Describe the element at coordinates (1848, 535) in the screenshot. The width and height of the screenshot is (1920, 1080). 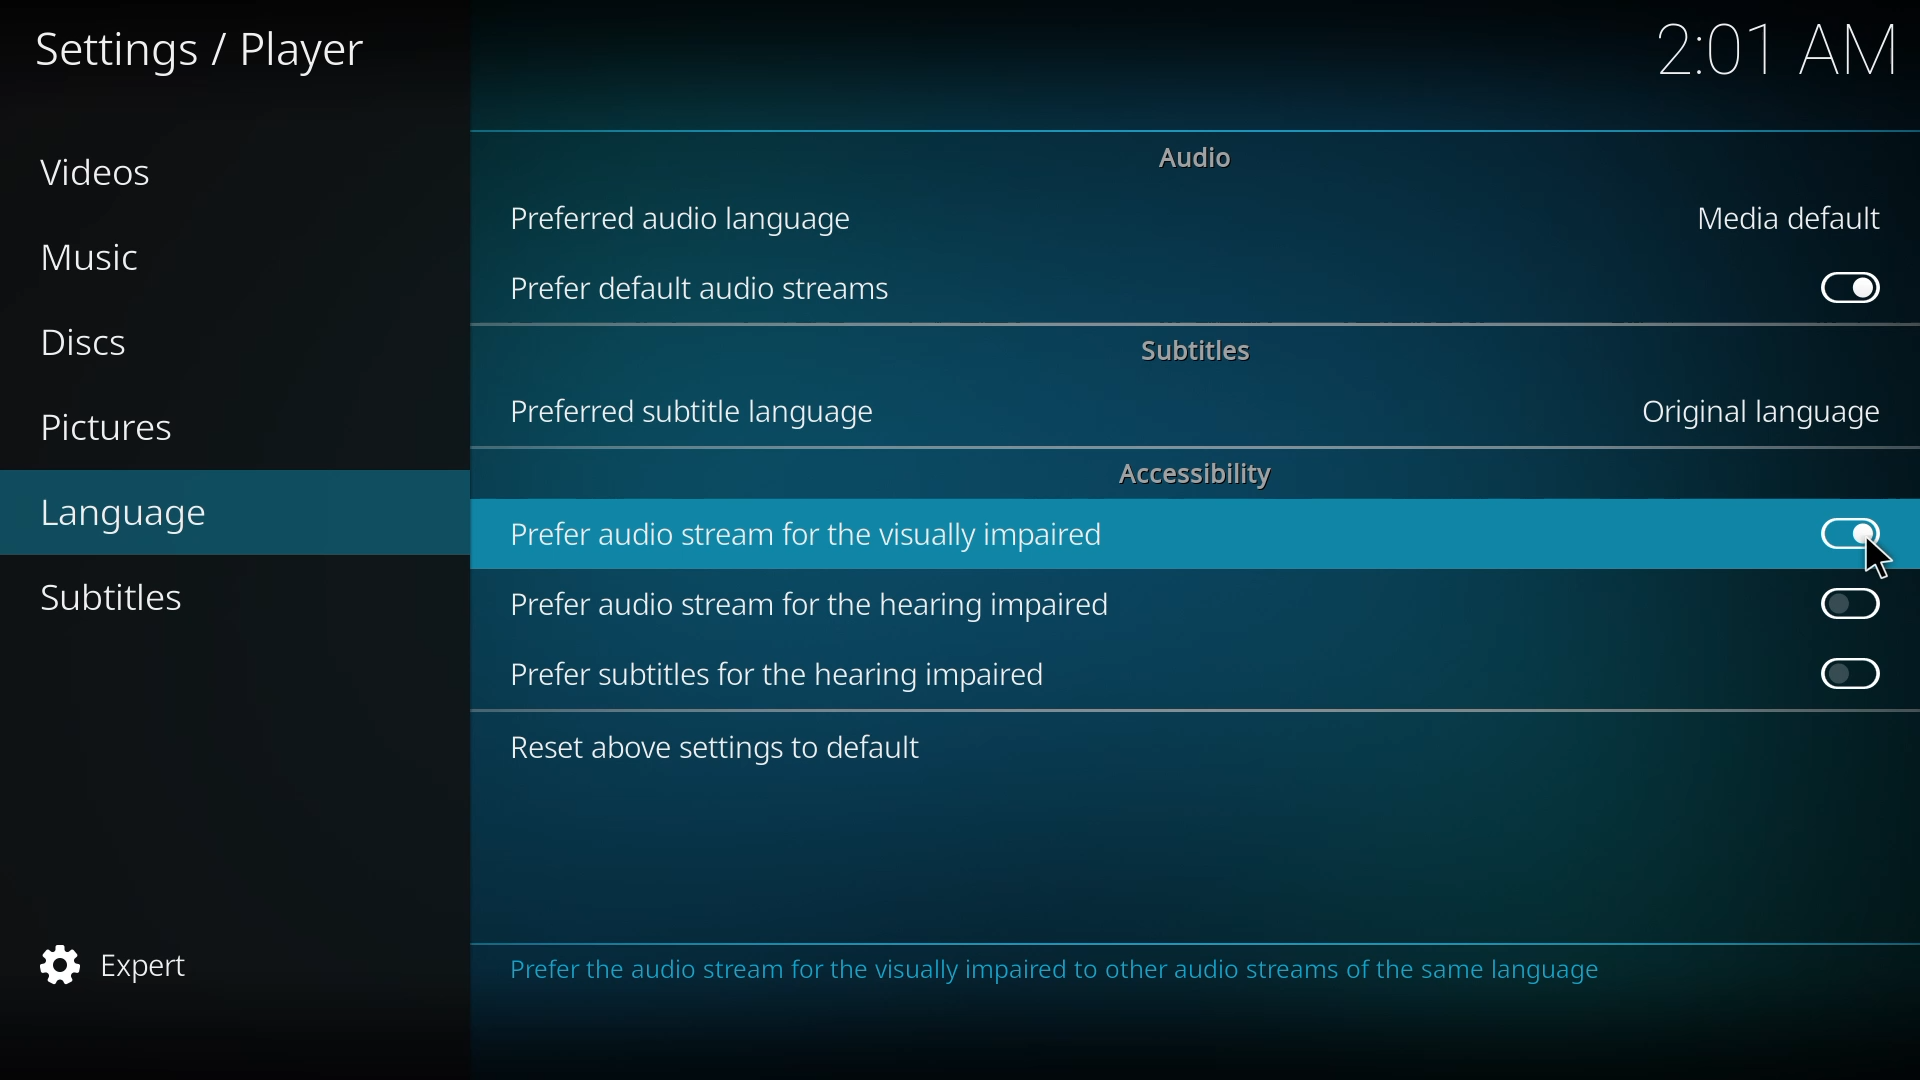
I see `enabled` at that location.